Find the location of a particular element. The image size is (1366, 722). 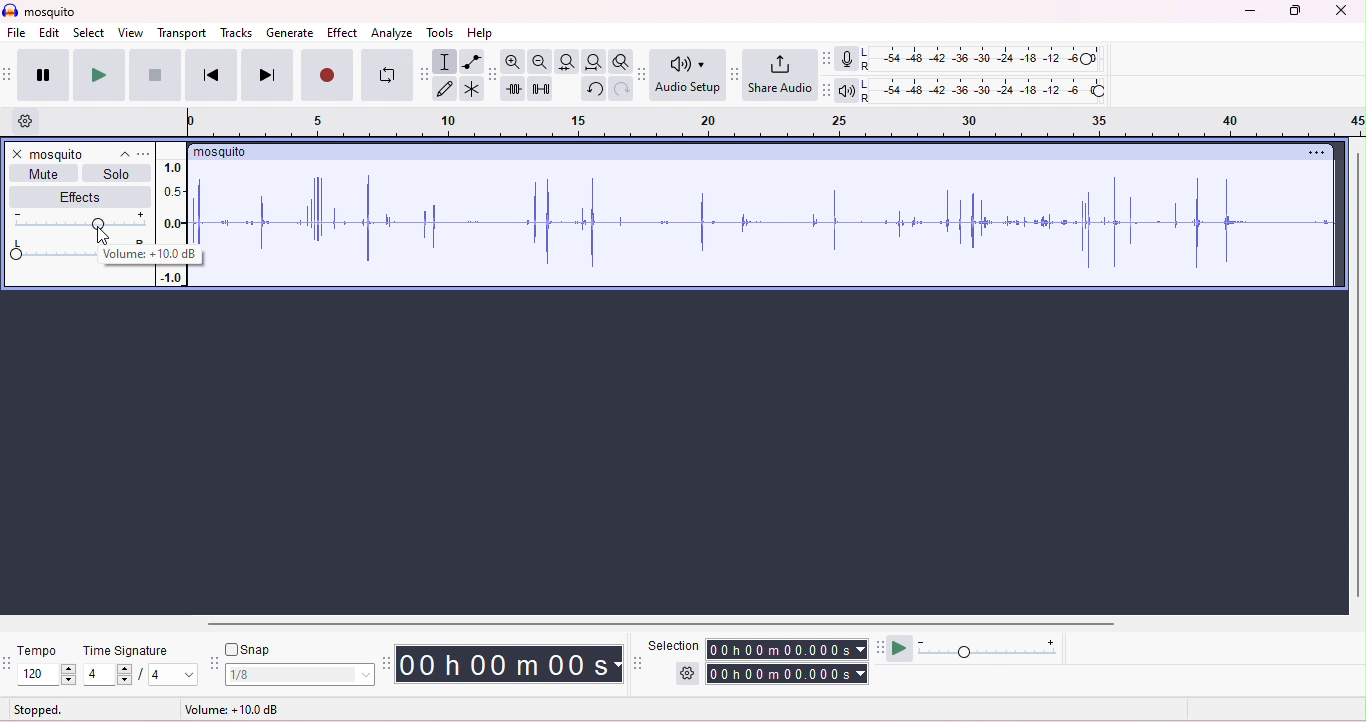

cursor is located at coordinates (103, 236).